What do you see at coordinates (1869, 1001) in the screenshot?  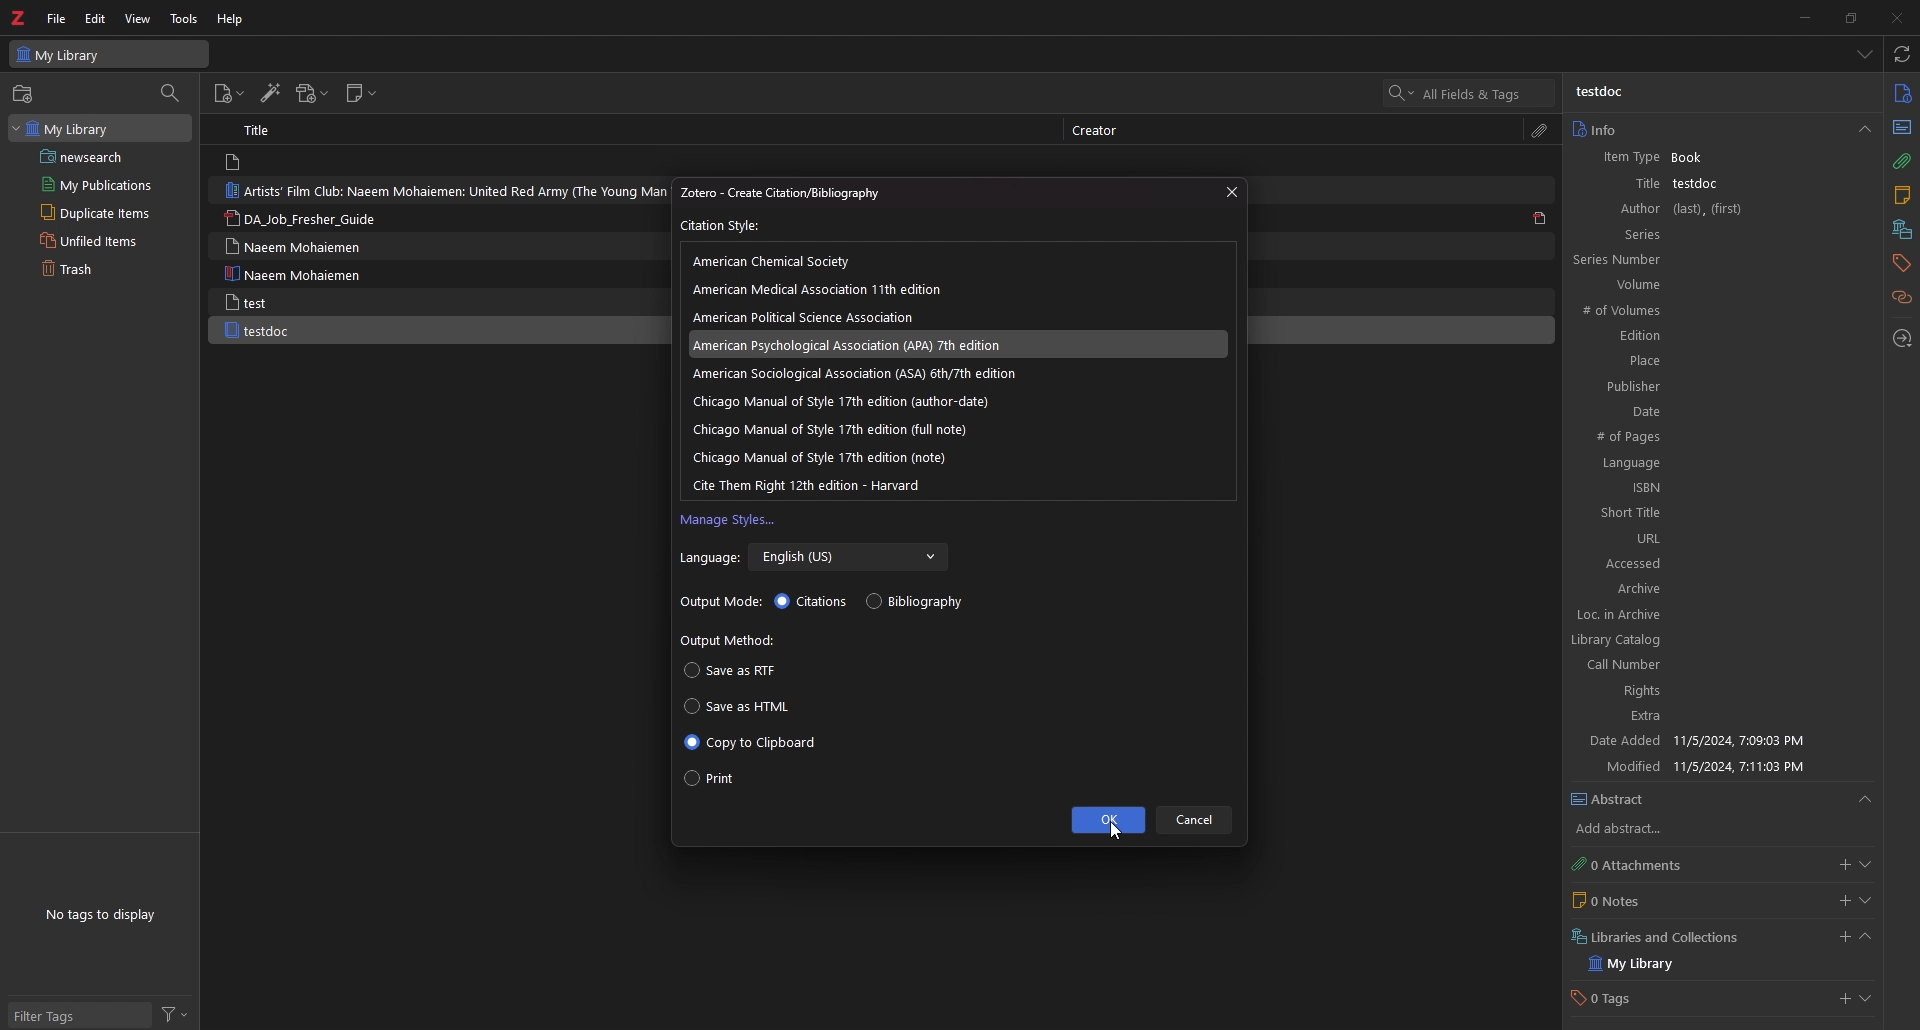 I see `show` at bounding box center [1869, 1001].